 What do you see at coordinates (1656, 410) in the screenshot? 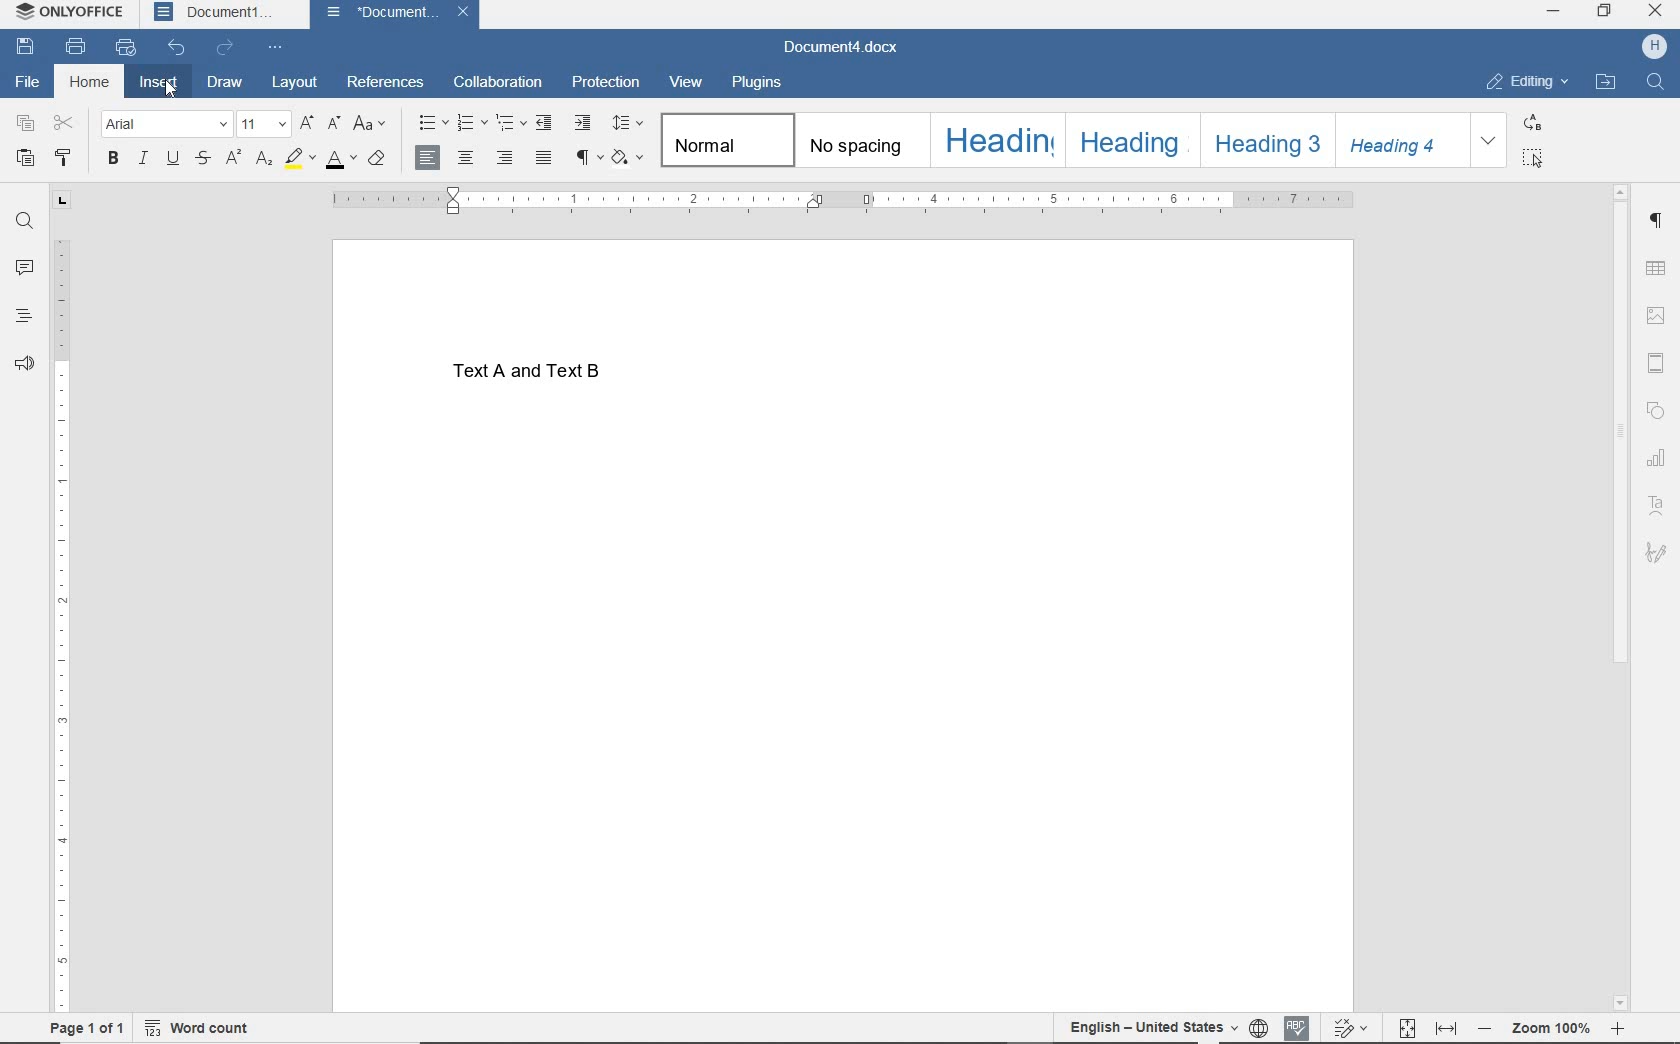
I see `SHAPE` at bounding box center [1656, 410].